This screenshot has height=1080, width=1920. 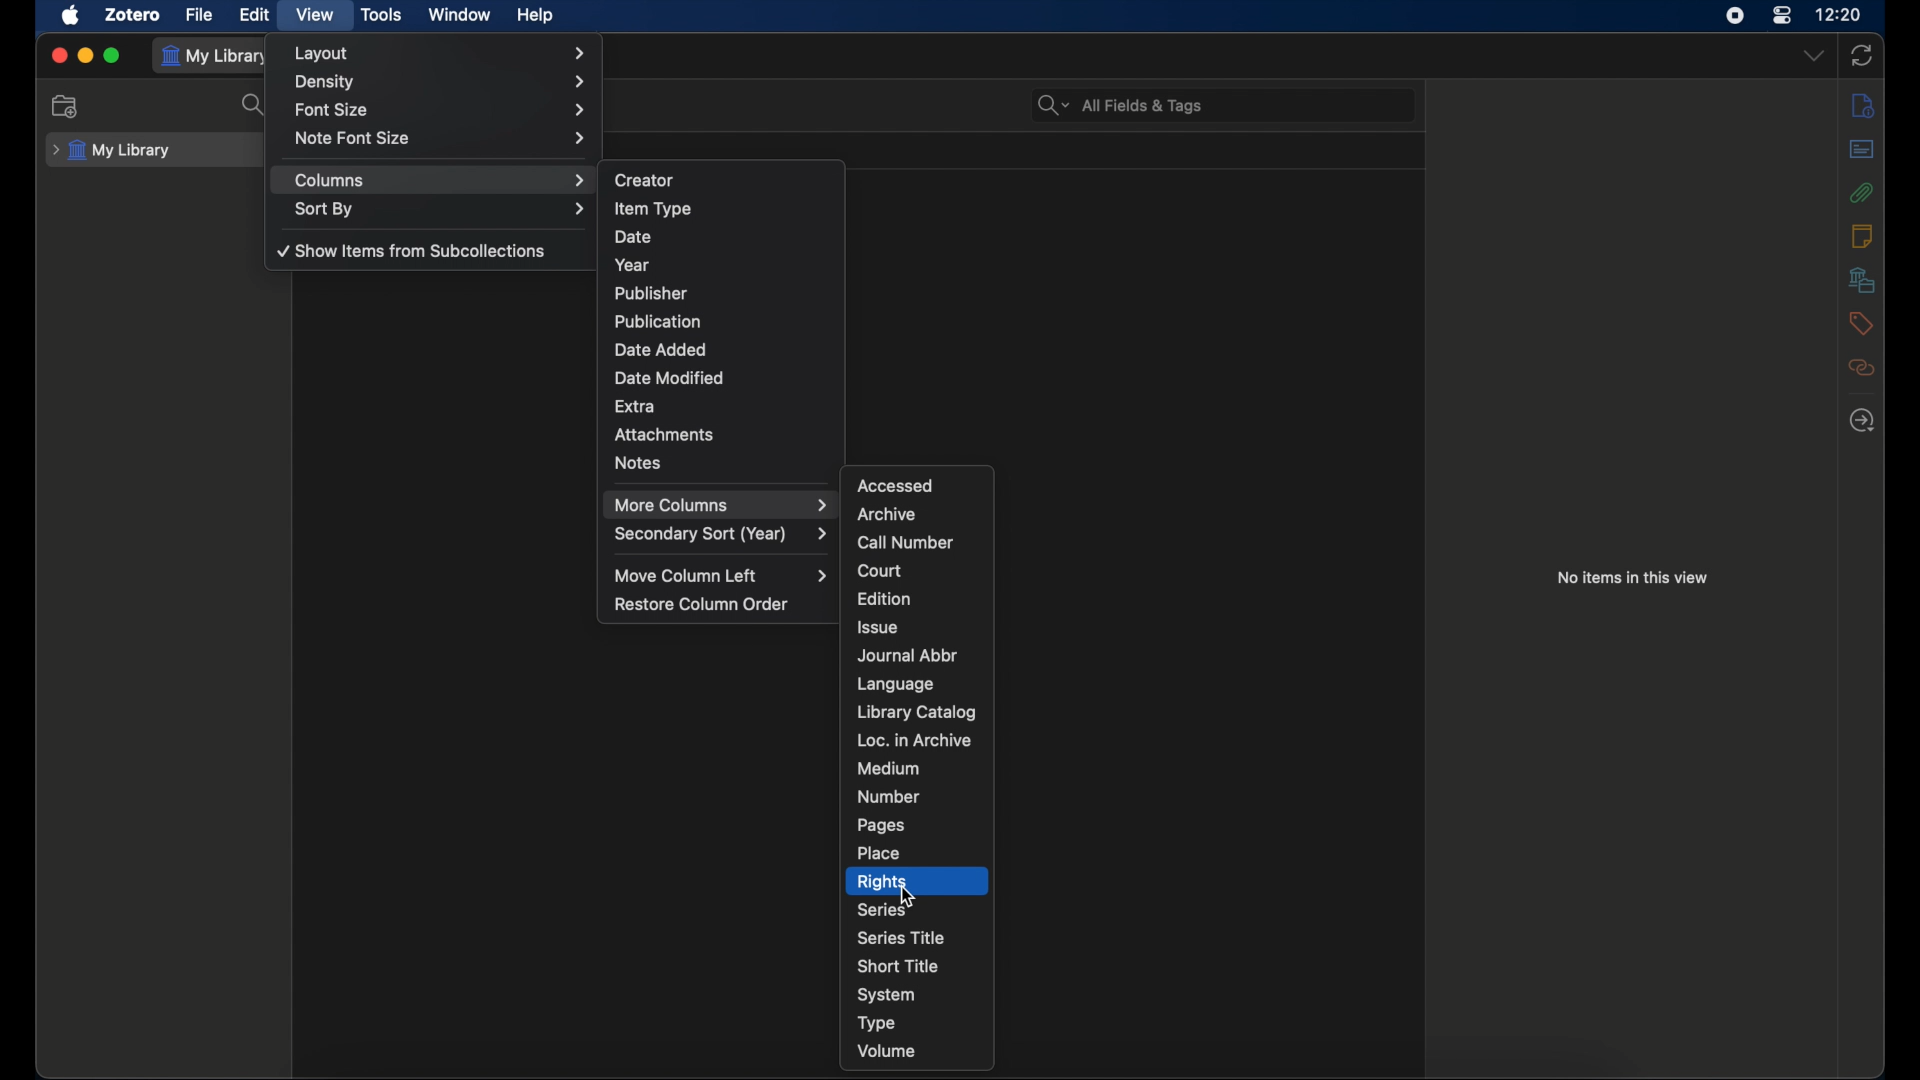 I want to click on restore column order, so click(x=702, y=604).